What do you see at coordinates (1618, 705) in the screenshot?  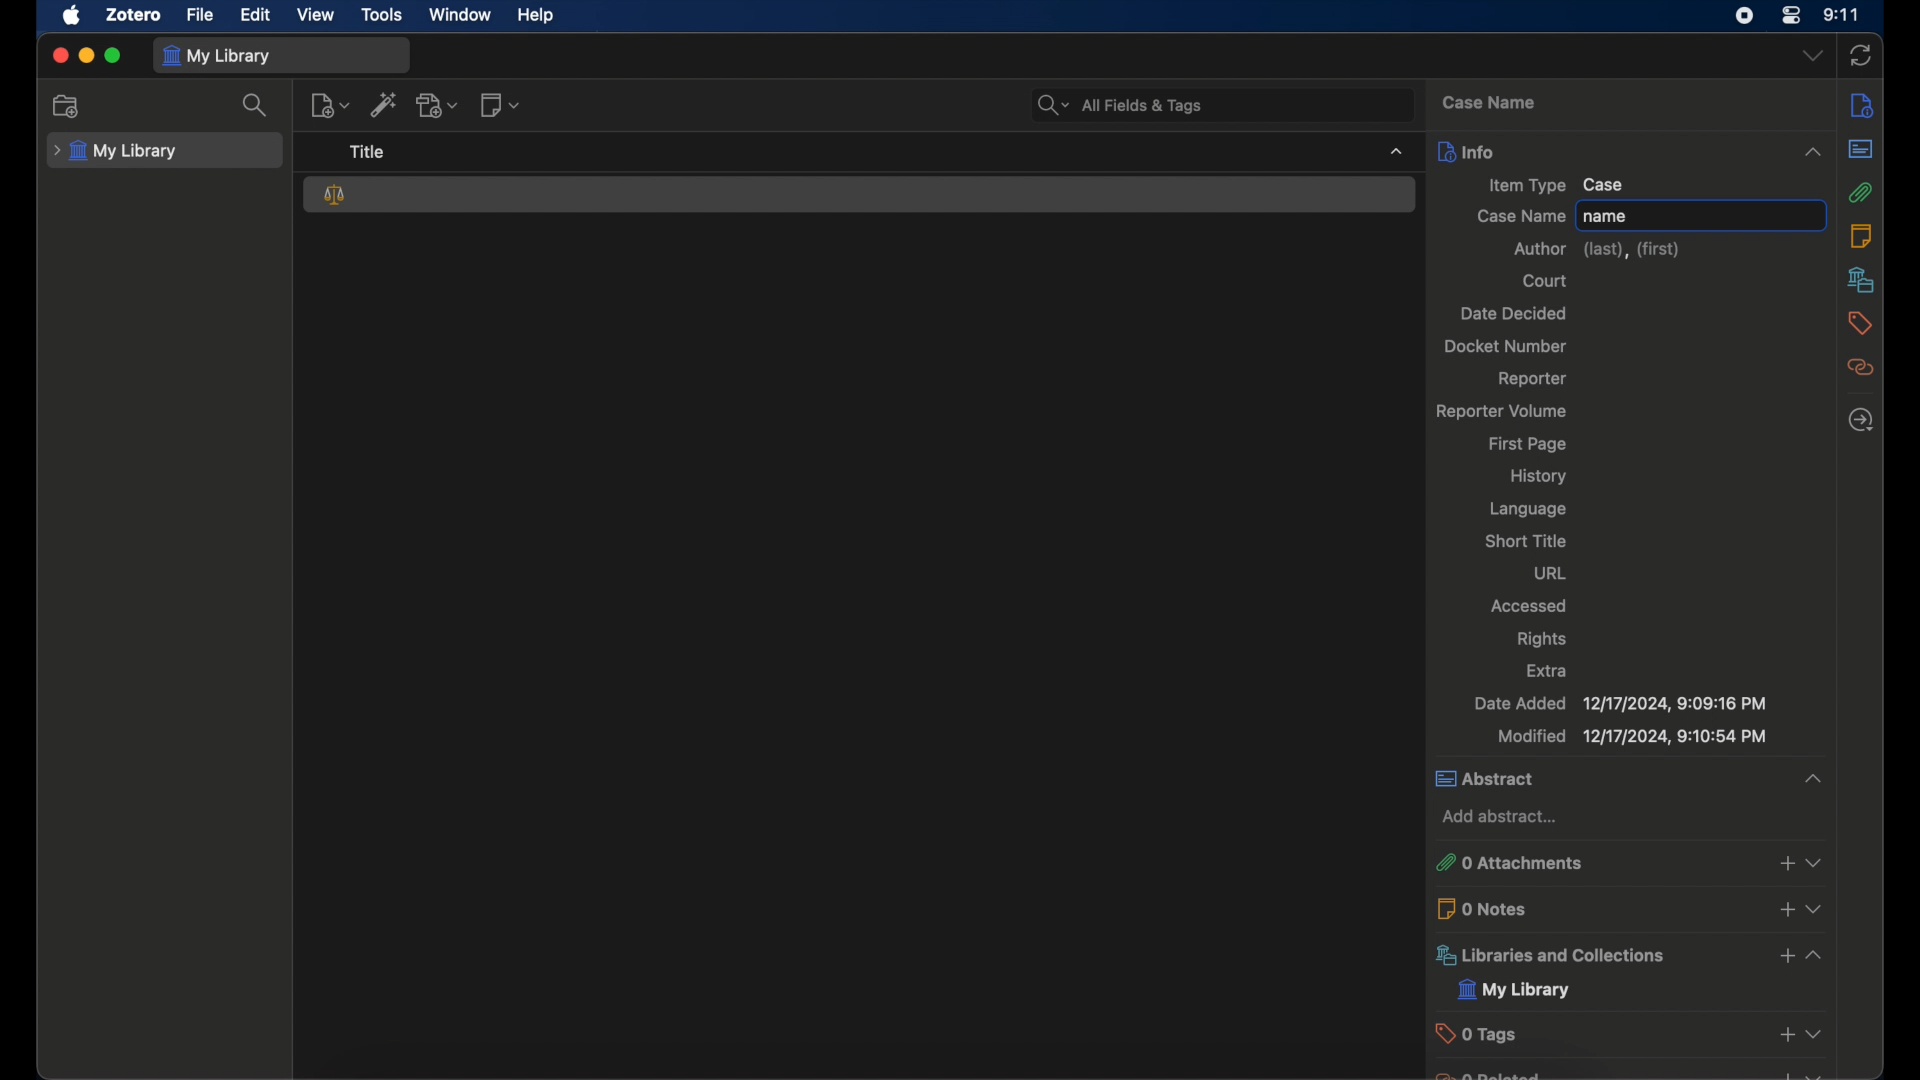 I see `date added` at bounding box center [1618, 705].